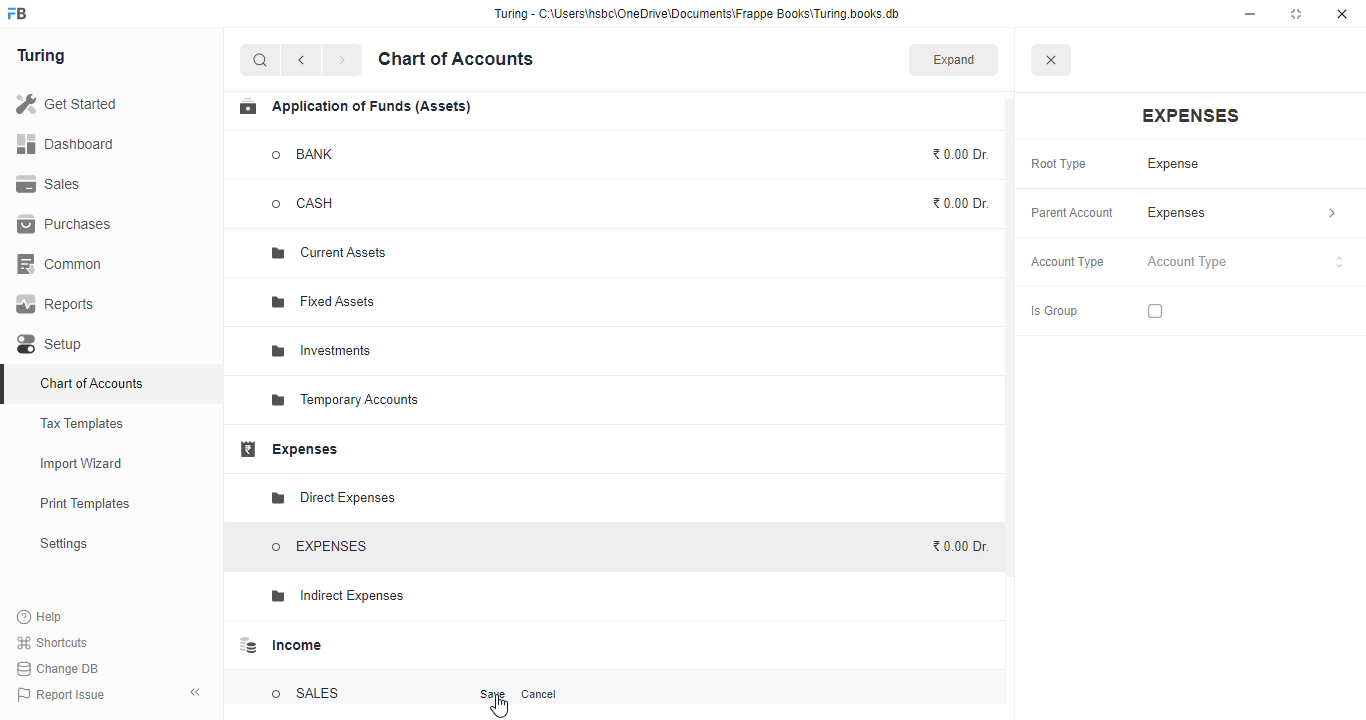  Describe the element at coordinates (1342, 14) in the screenshot. I see `close` at that location.